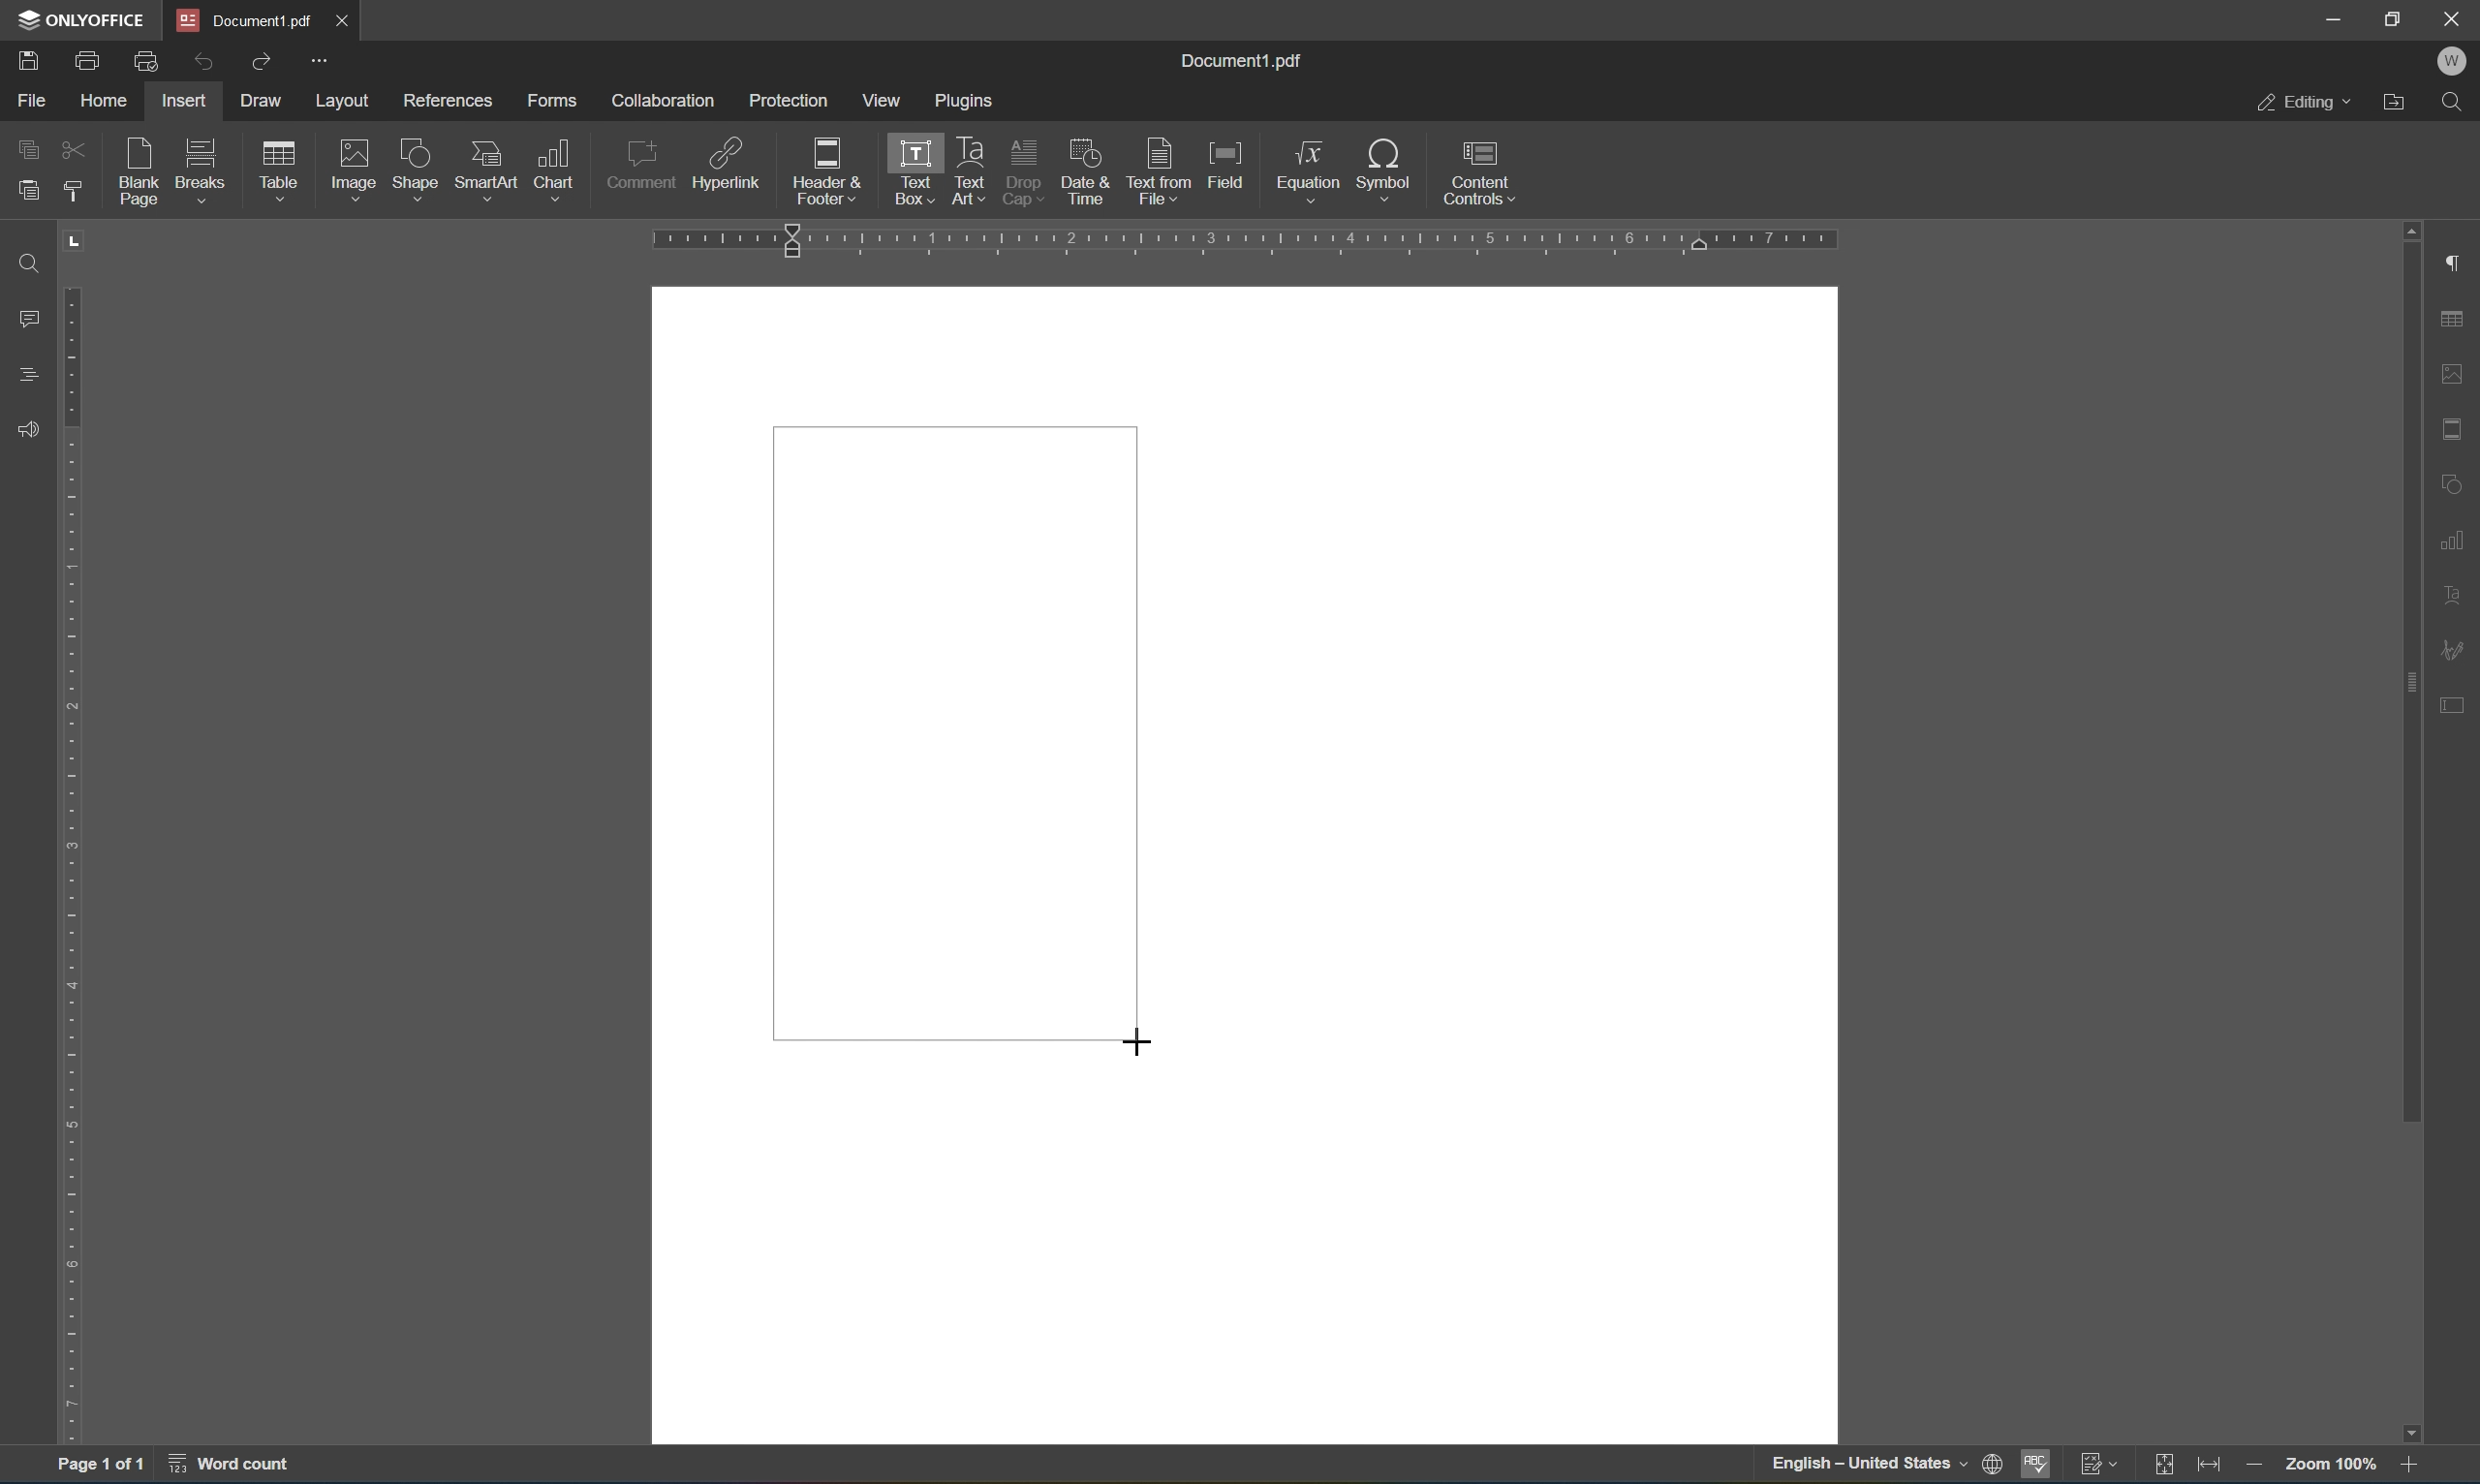  What do you see at coordinates (25, 430) in the screenshot?
I see `Feedback and support` at bounding box center [25, 430].